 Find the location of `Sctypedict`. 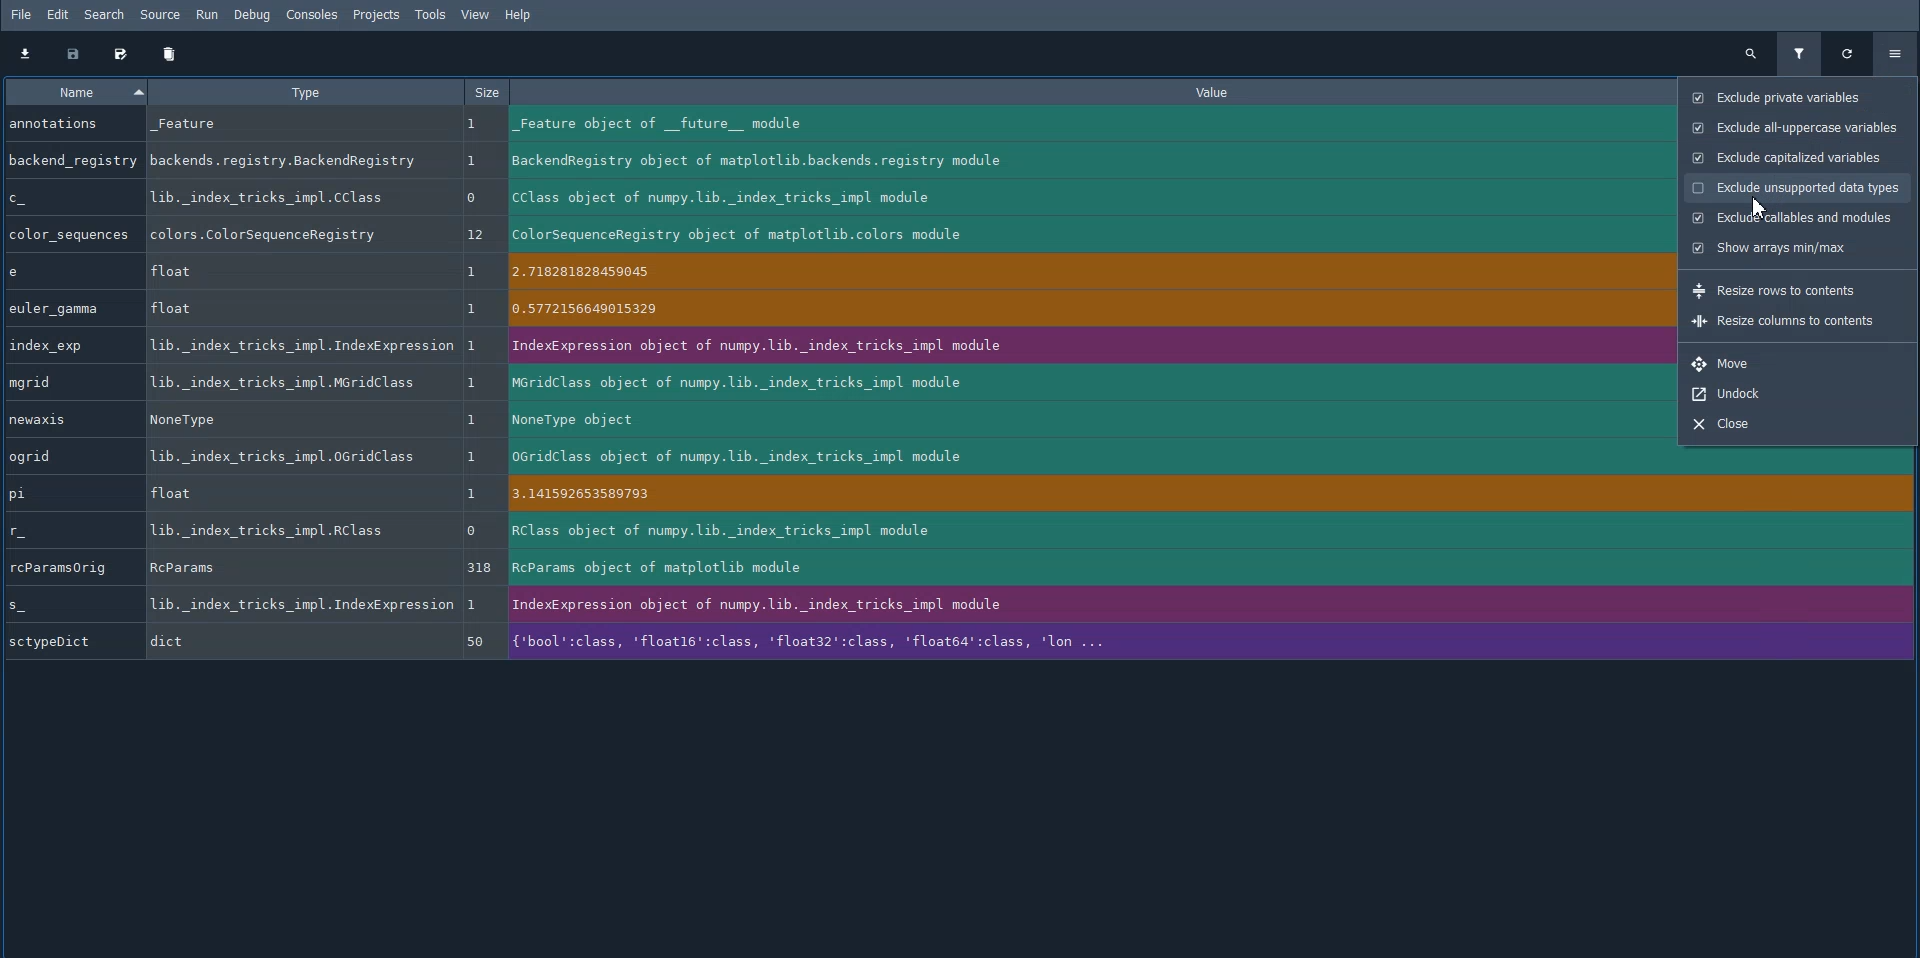

Sctypedict is located at coordinates (69, 641).